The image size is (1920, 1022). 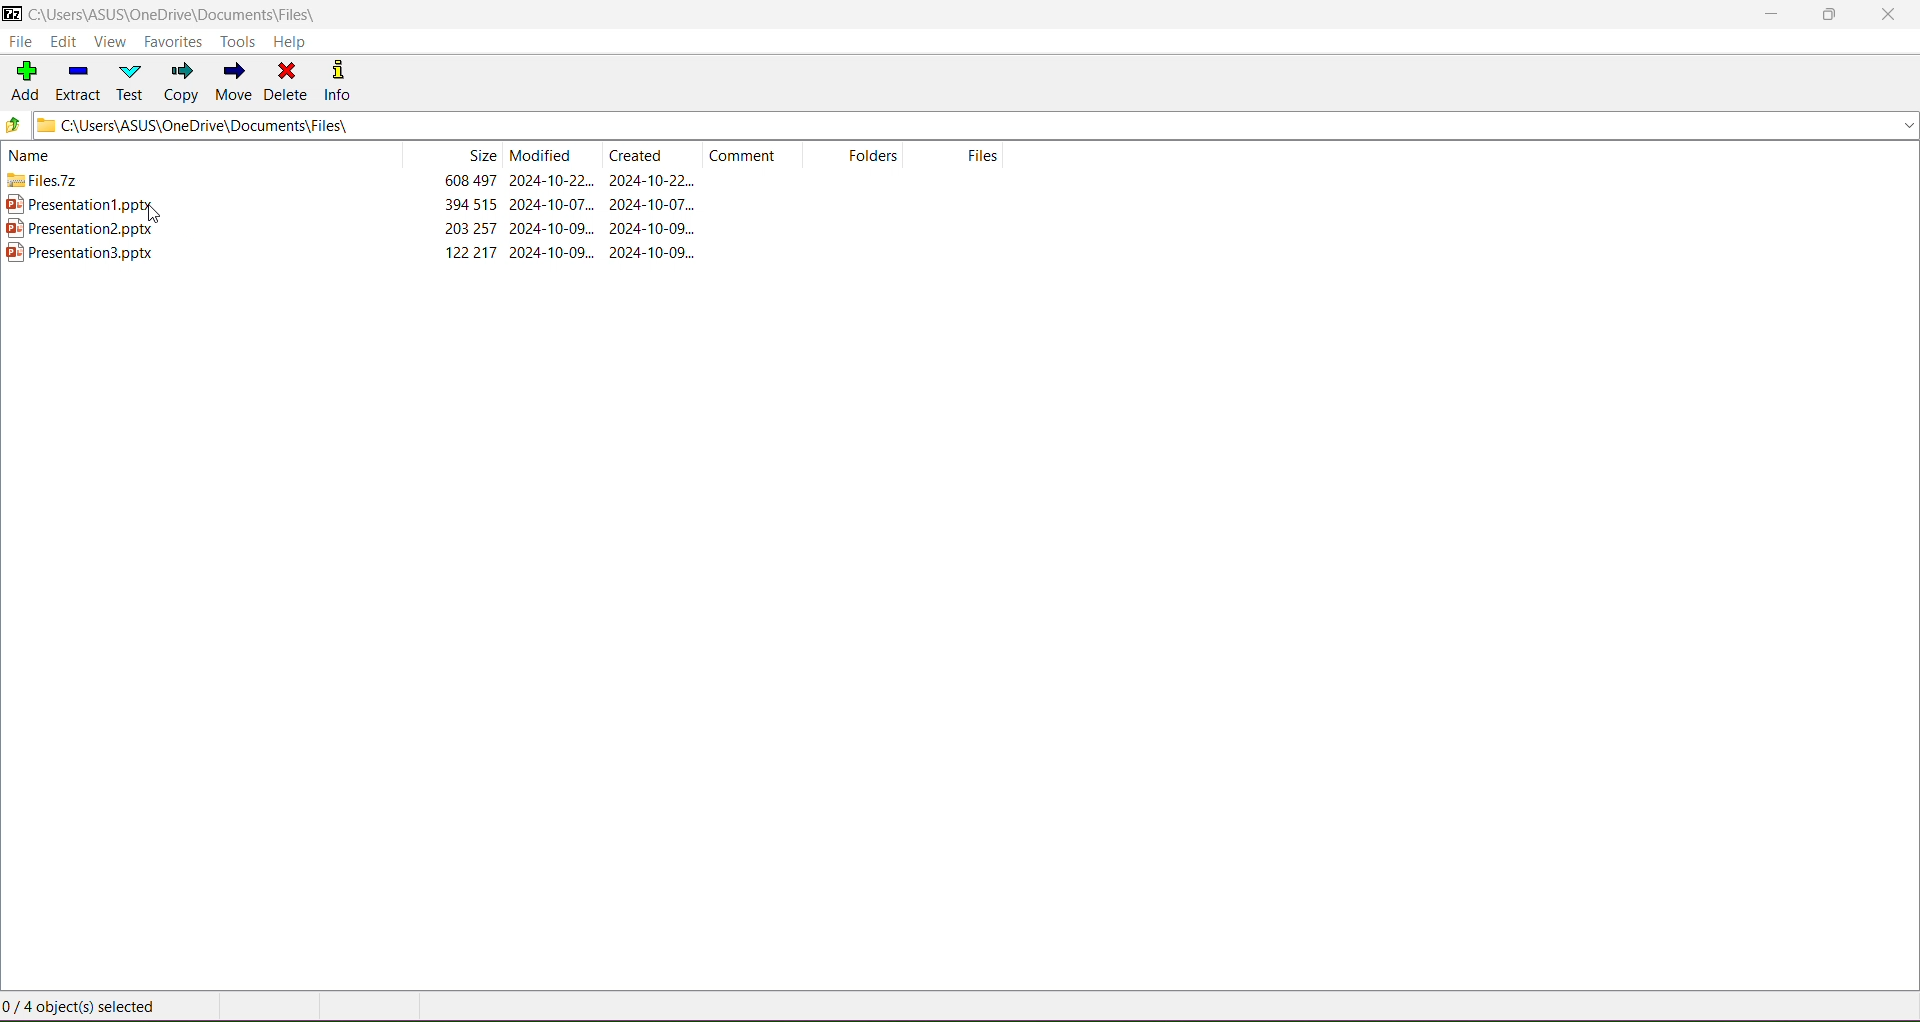 I want to click on 608 497, so click(x=471, y=180).